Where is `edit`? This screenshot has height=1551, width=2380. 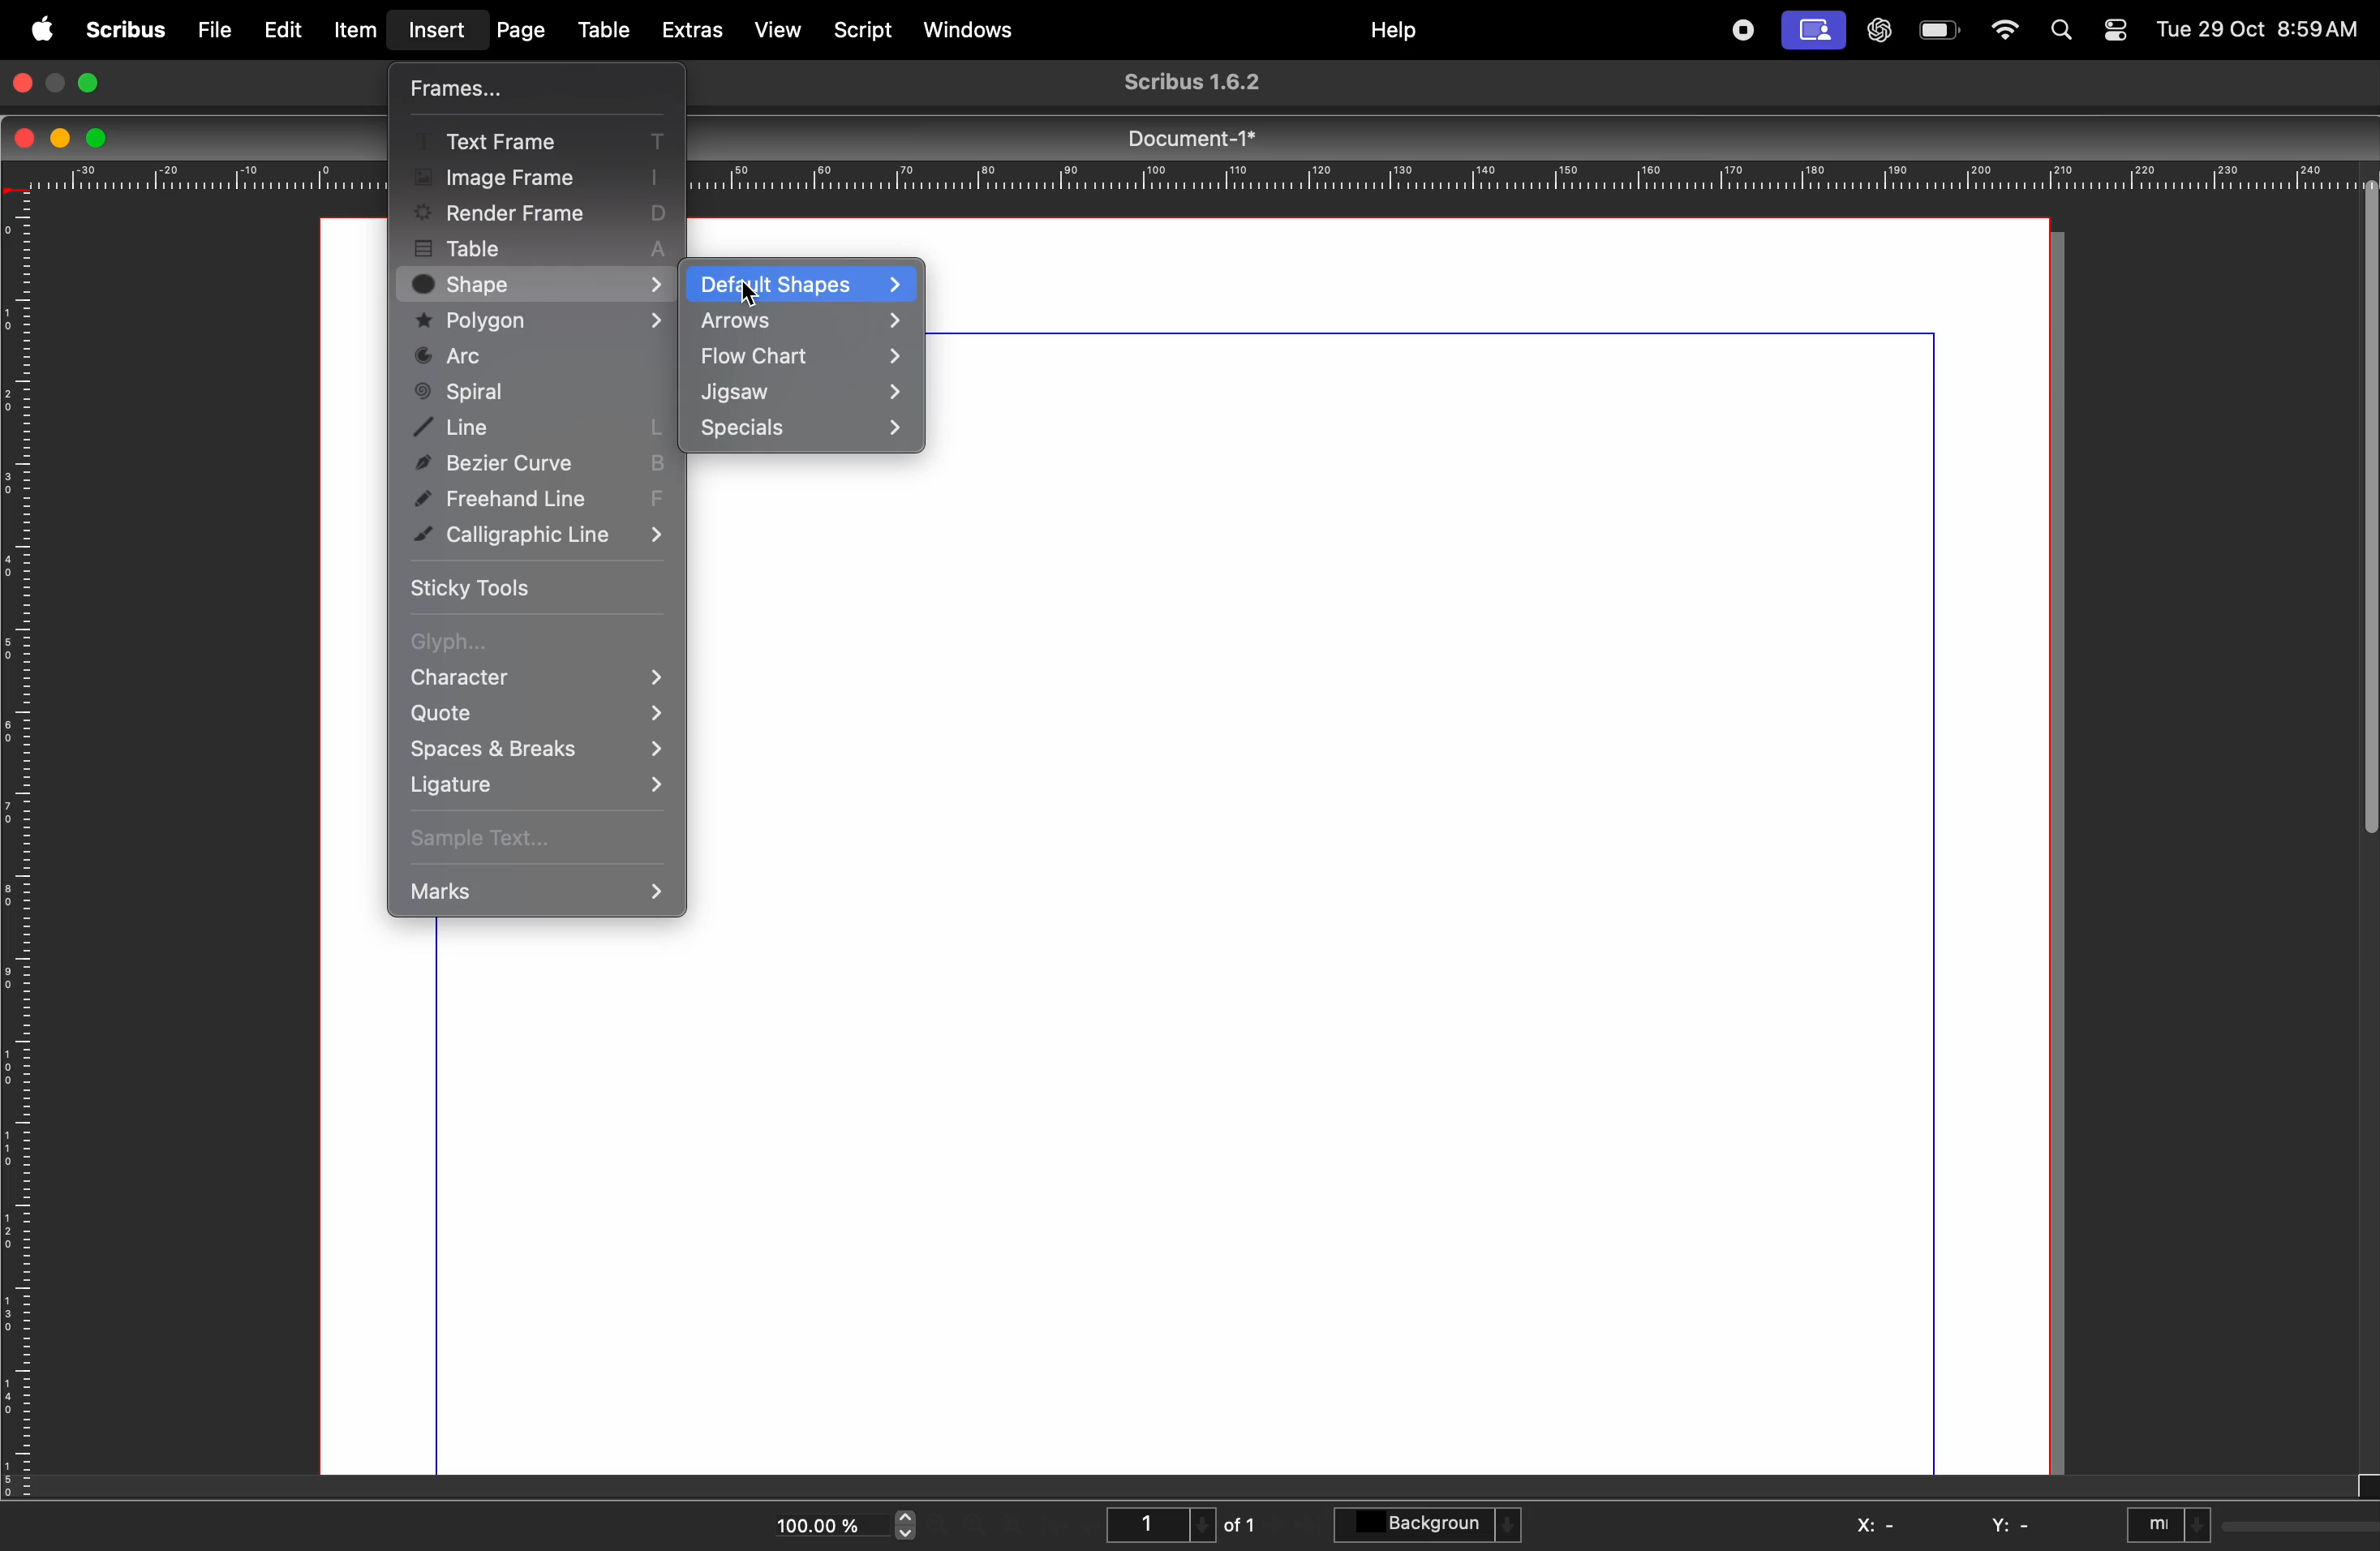
edit is located at coordinates (283, 28).